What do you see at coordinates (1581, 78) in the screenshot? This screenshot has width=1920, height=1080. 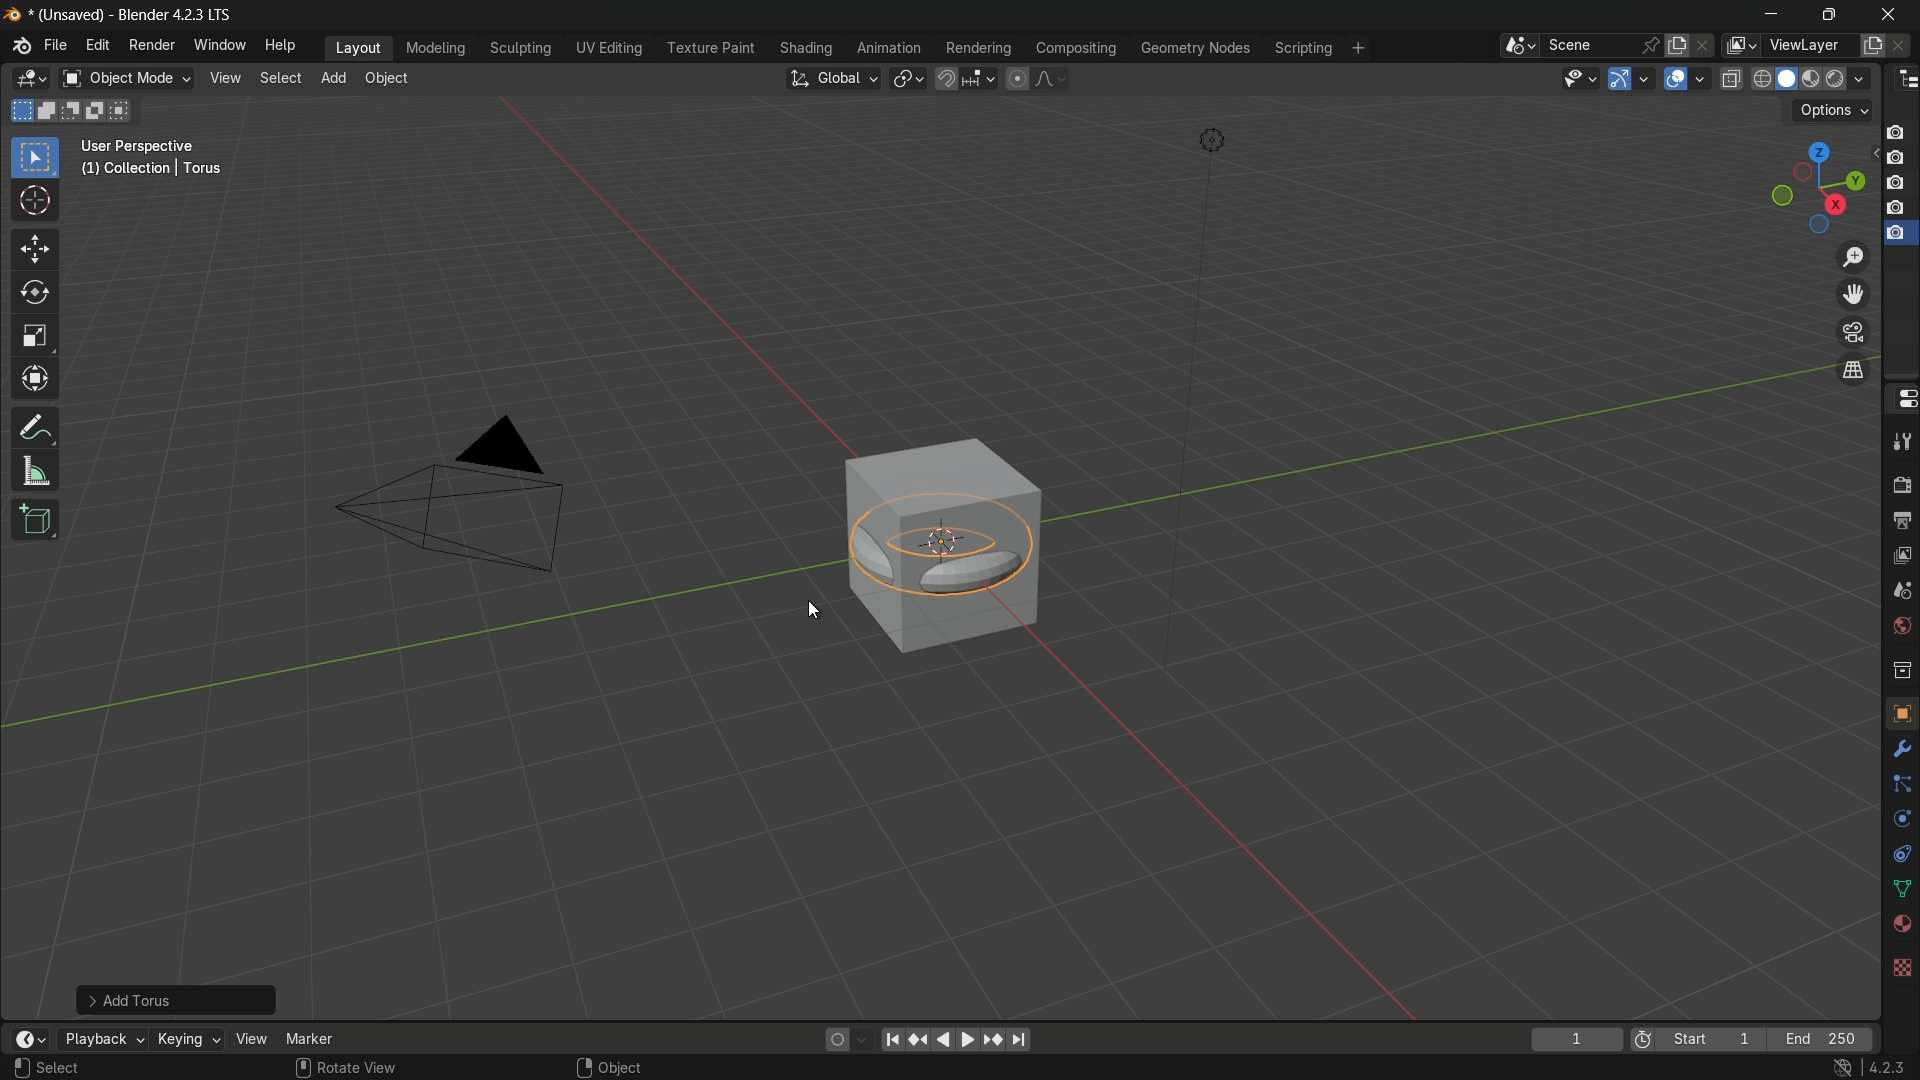 I see `selectability and visibility` at bounding box center [1581, 78].